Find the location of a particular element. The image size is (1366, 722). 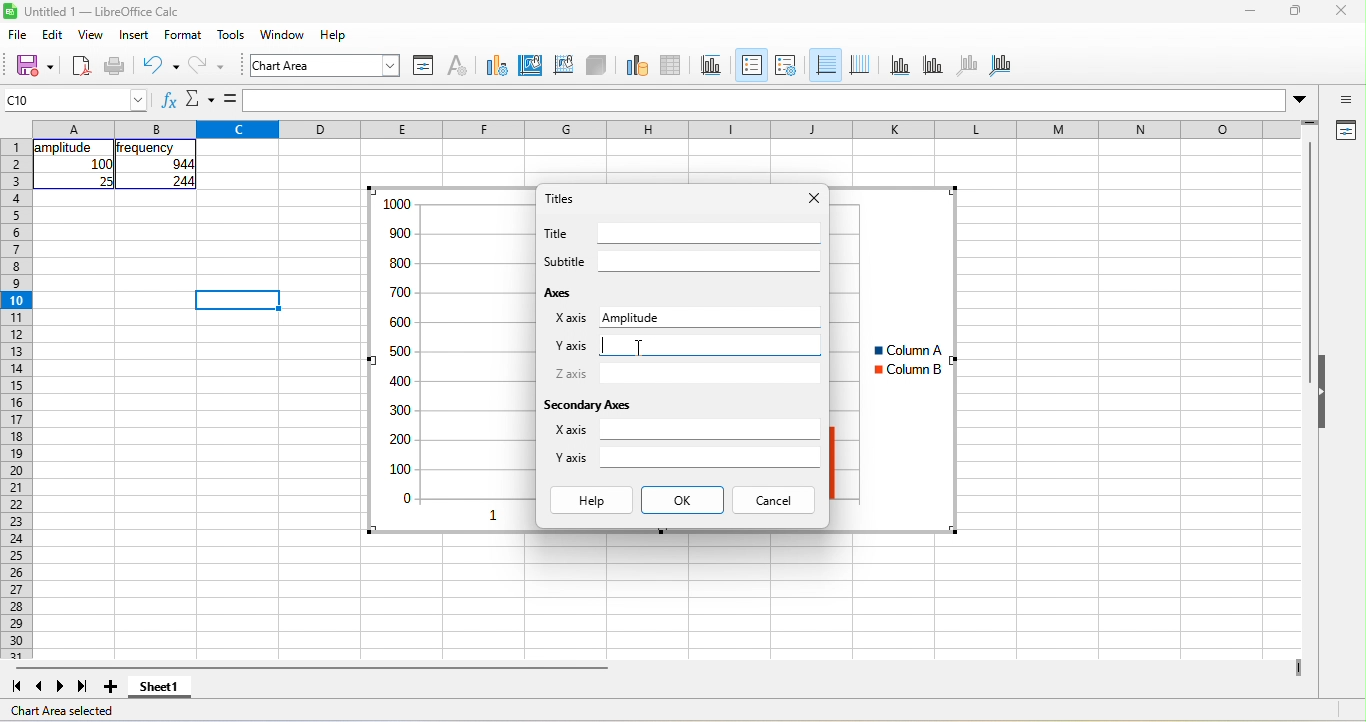

vertical grids is located at coordinates (860, 66).